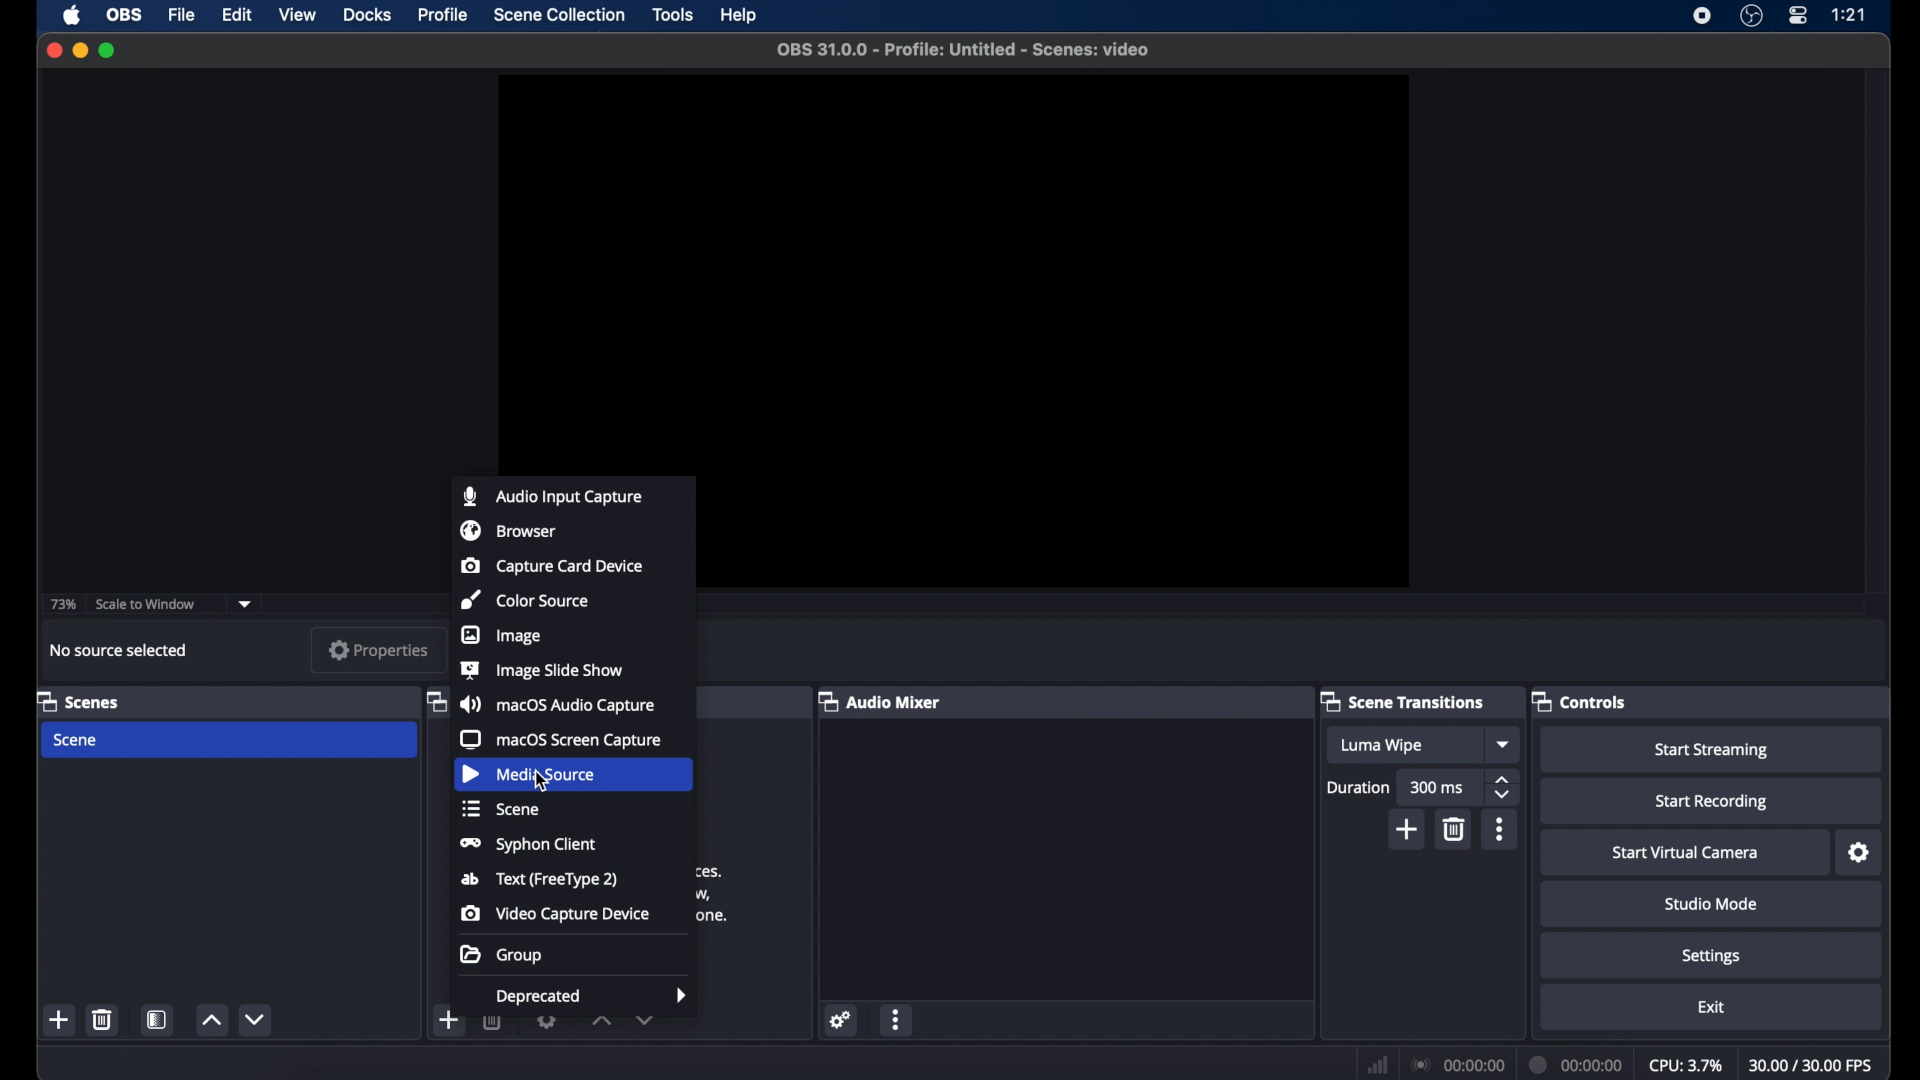 This screenshot has height=1080, width=1920. What do you see at coordinates (1714, 749) in the screenshot?
I see `start streaming` at bounding box center [1714, 749].